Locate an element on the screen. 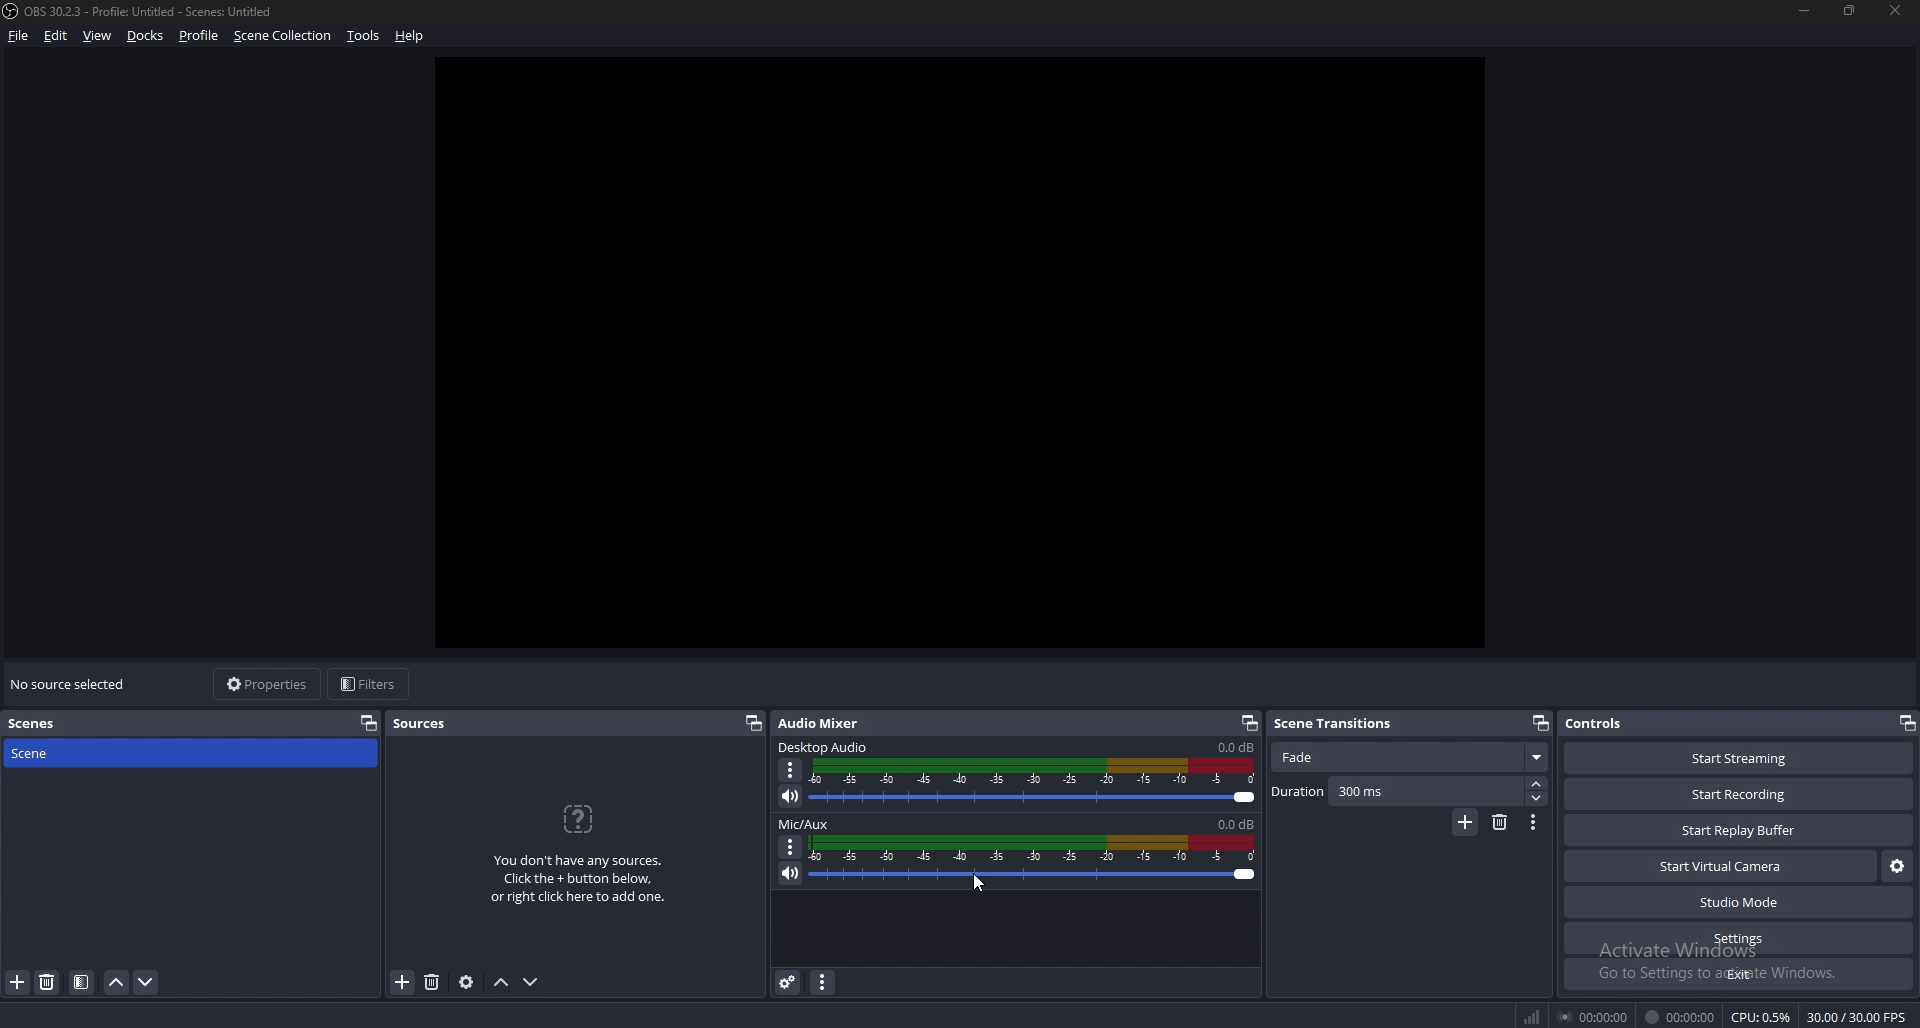 The width and height of the screenshot is (1920, 1028). audio mixer menu is located at coordinates (822, 983).